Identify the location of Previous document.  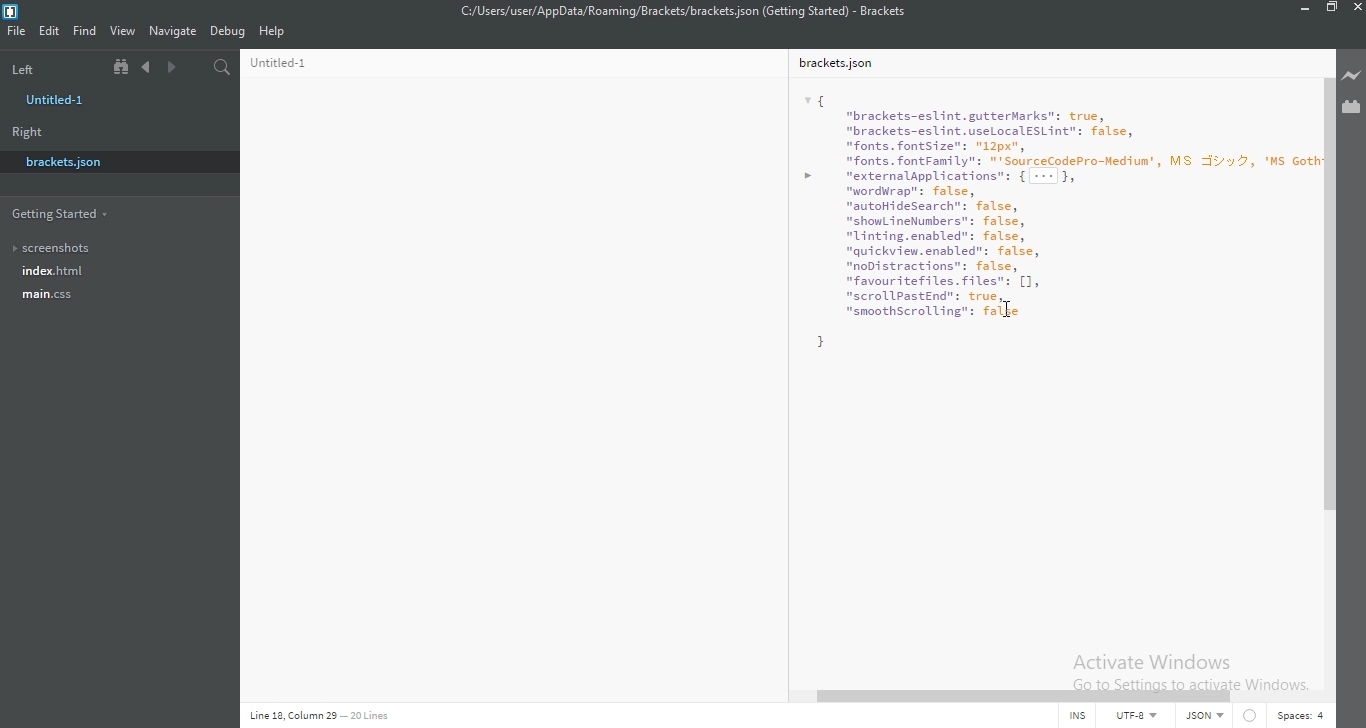
(149, 66).